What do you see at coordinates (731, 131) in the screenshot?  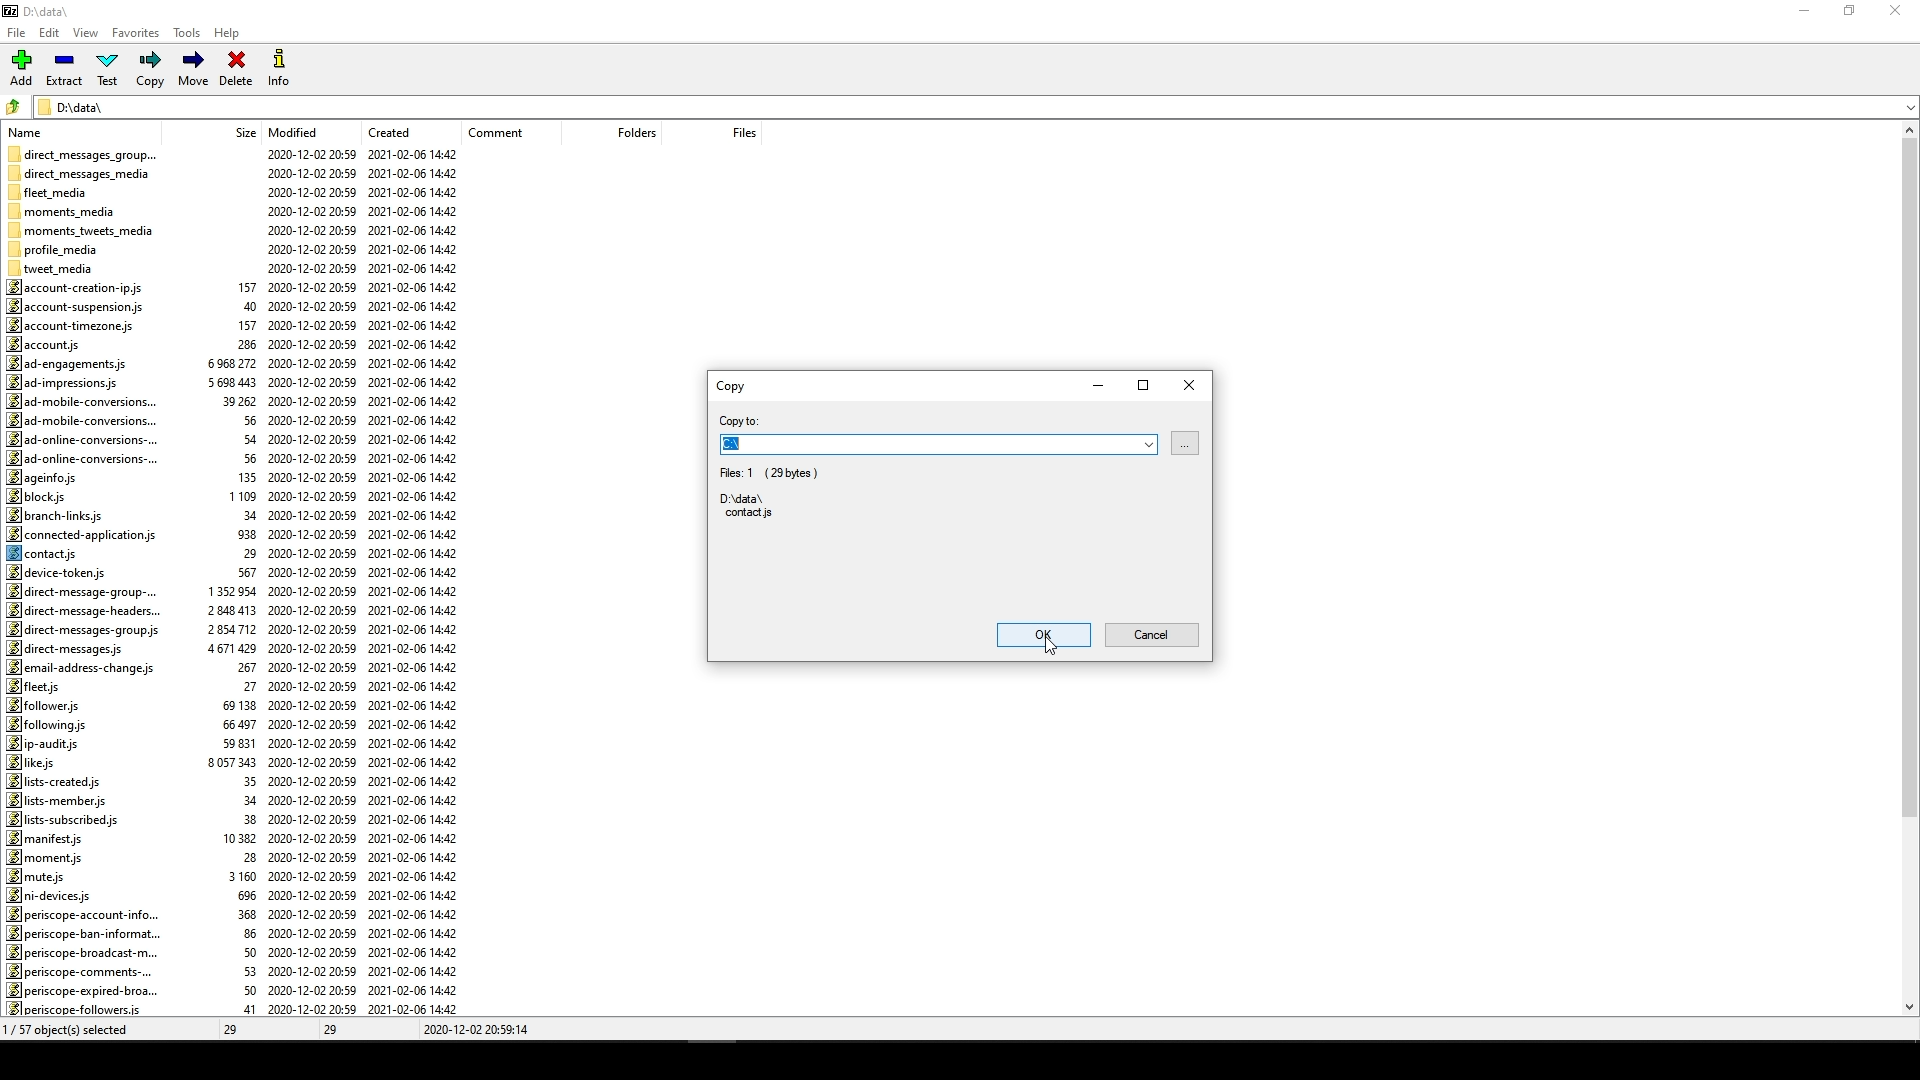 I see `files` at bounding box center [731, 131].